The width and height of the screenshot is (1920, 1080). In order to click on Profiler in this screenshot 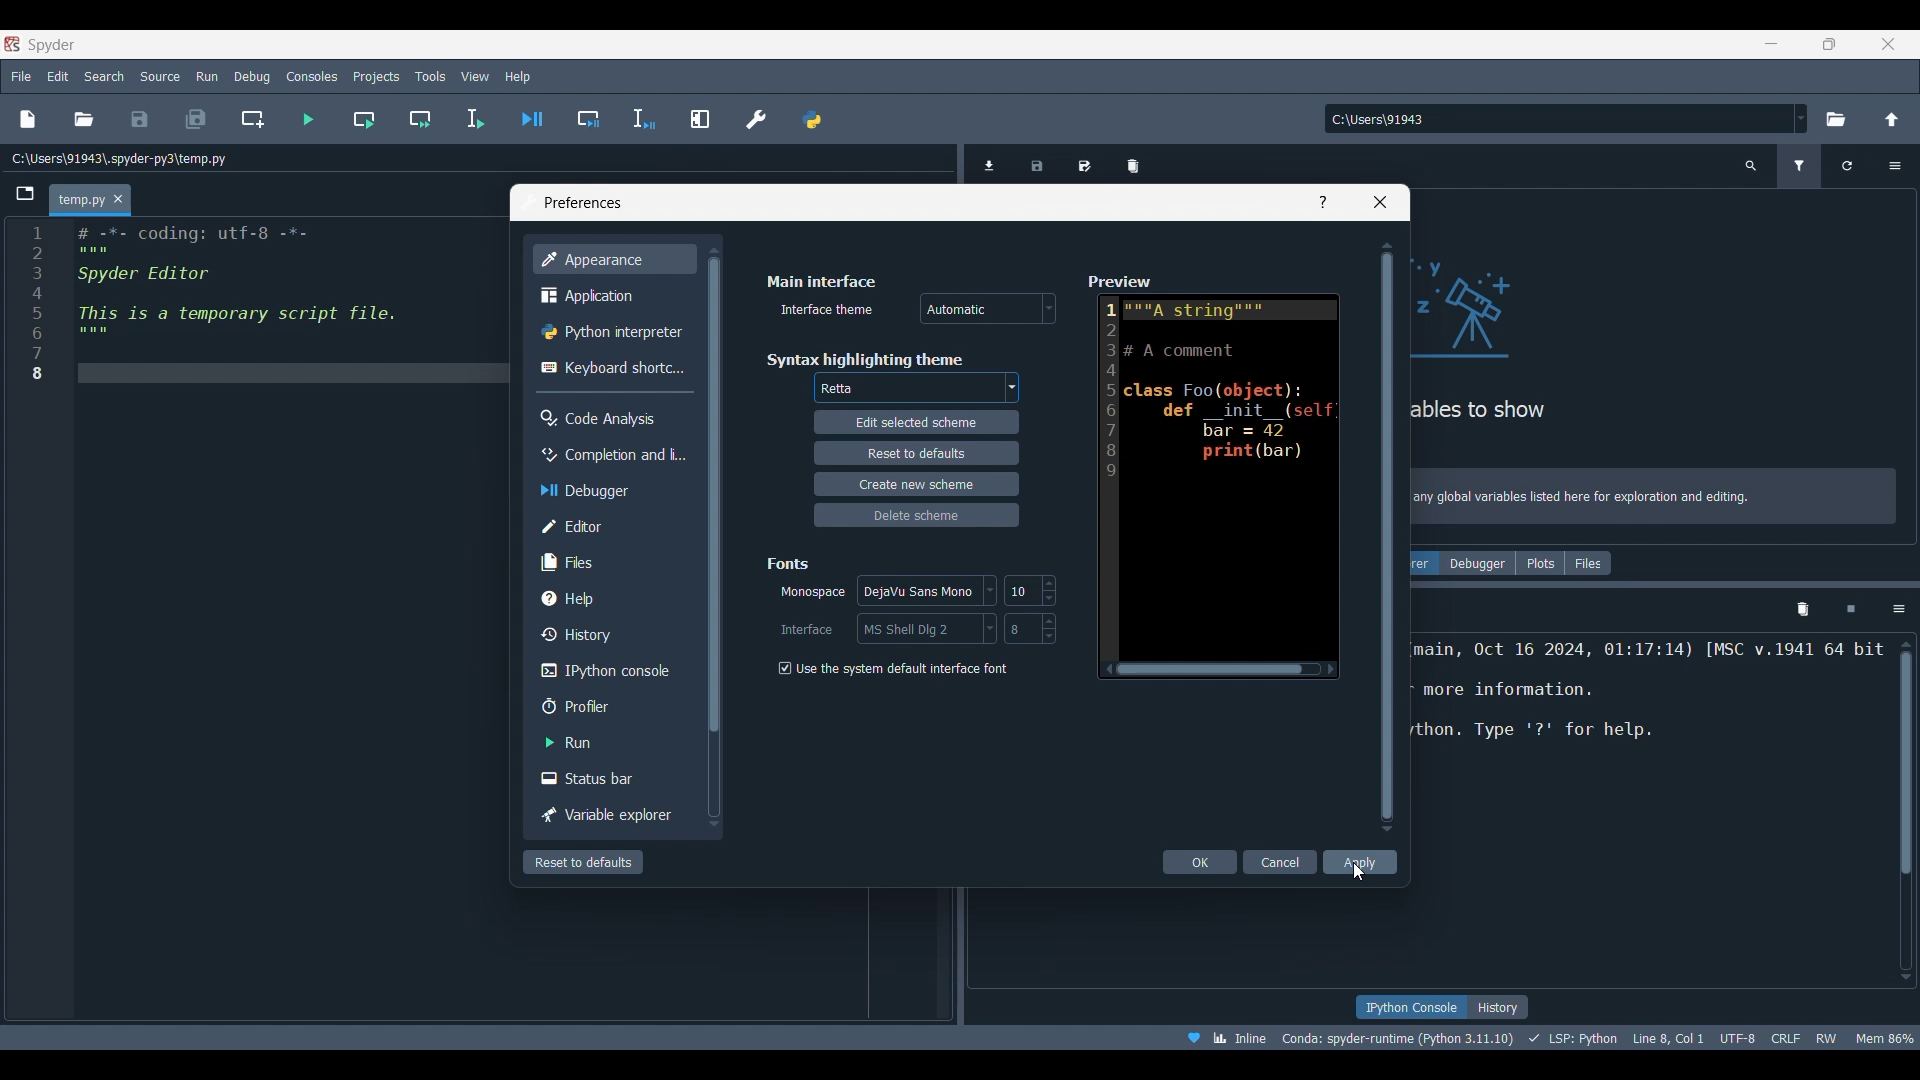, I will do `click(613, 706)`.